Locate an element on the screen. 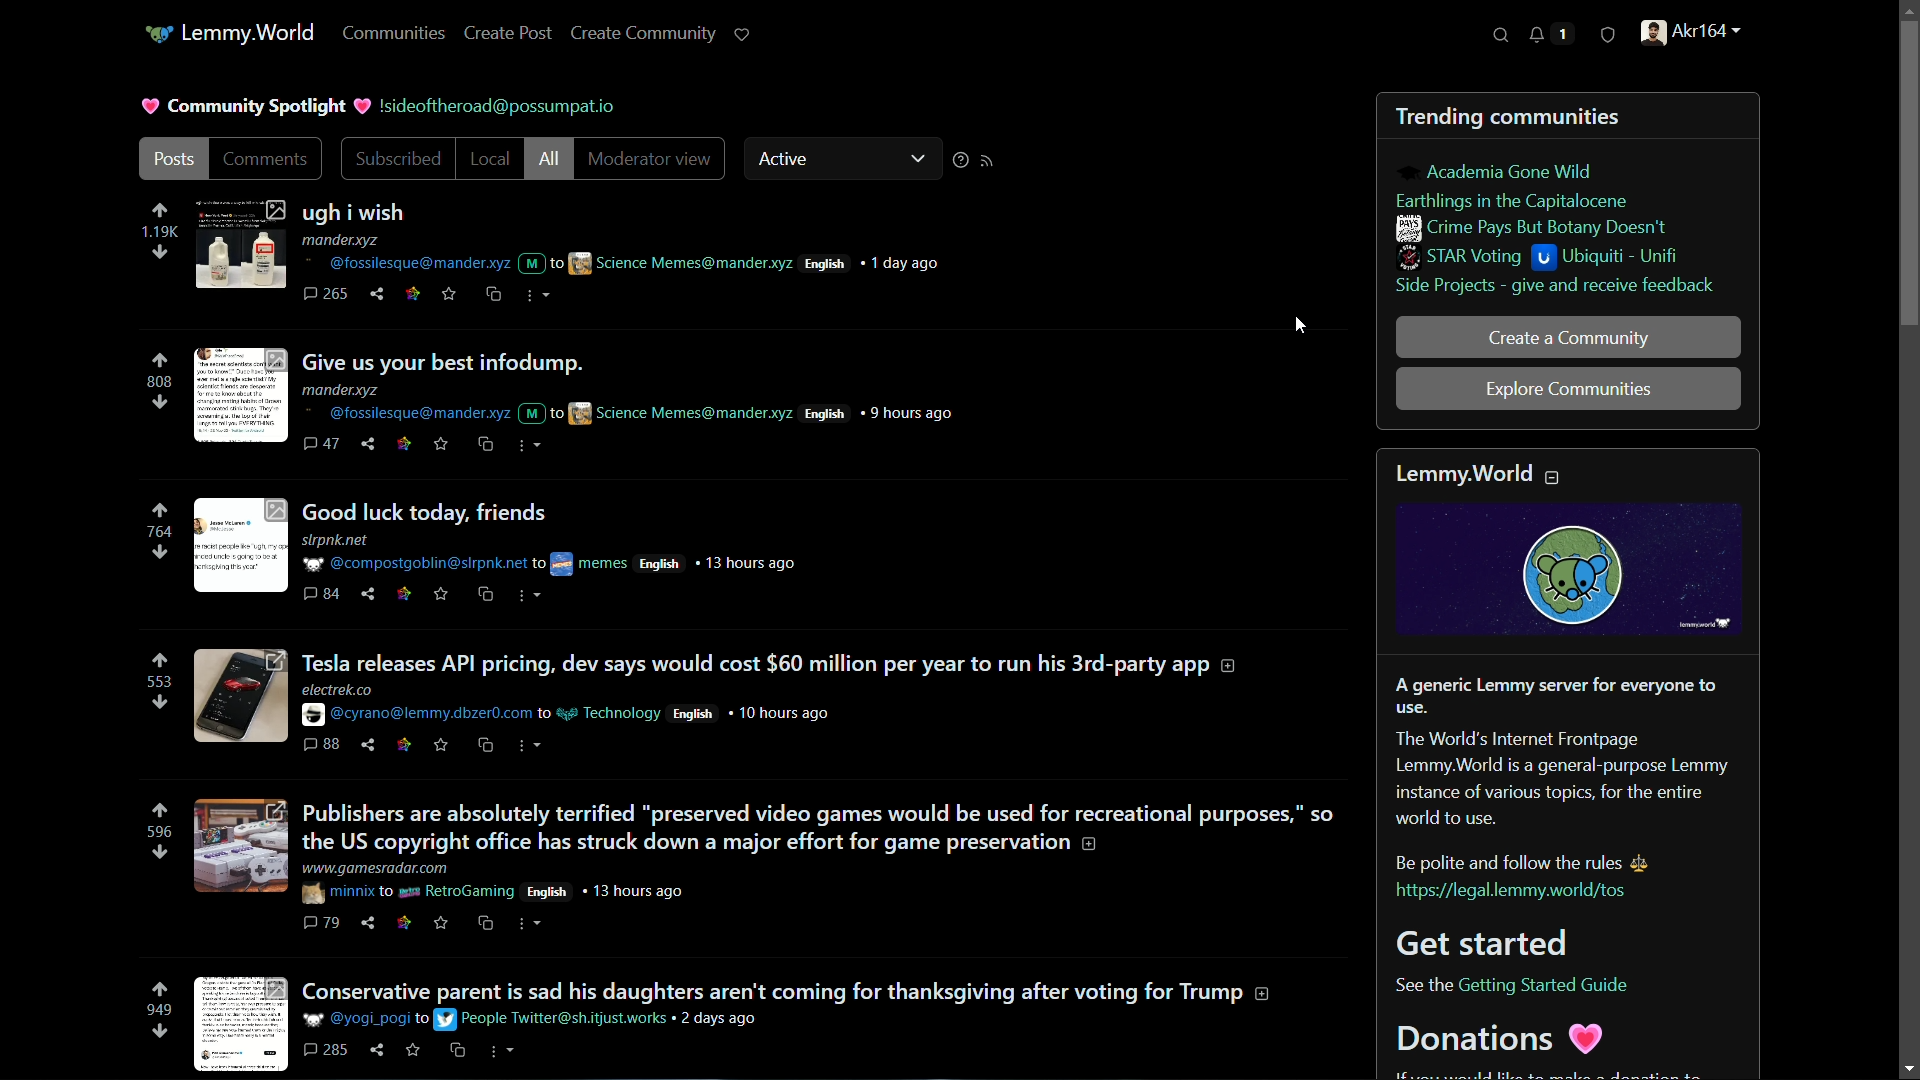 The height and width of the screenshot is (1080, 1920). minnix is located at coordinates (337, 893).